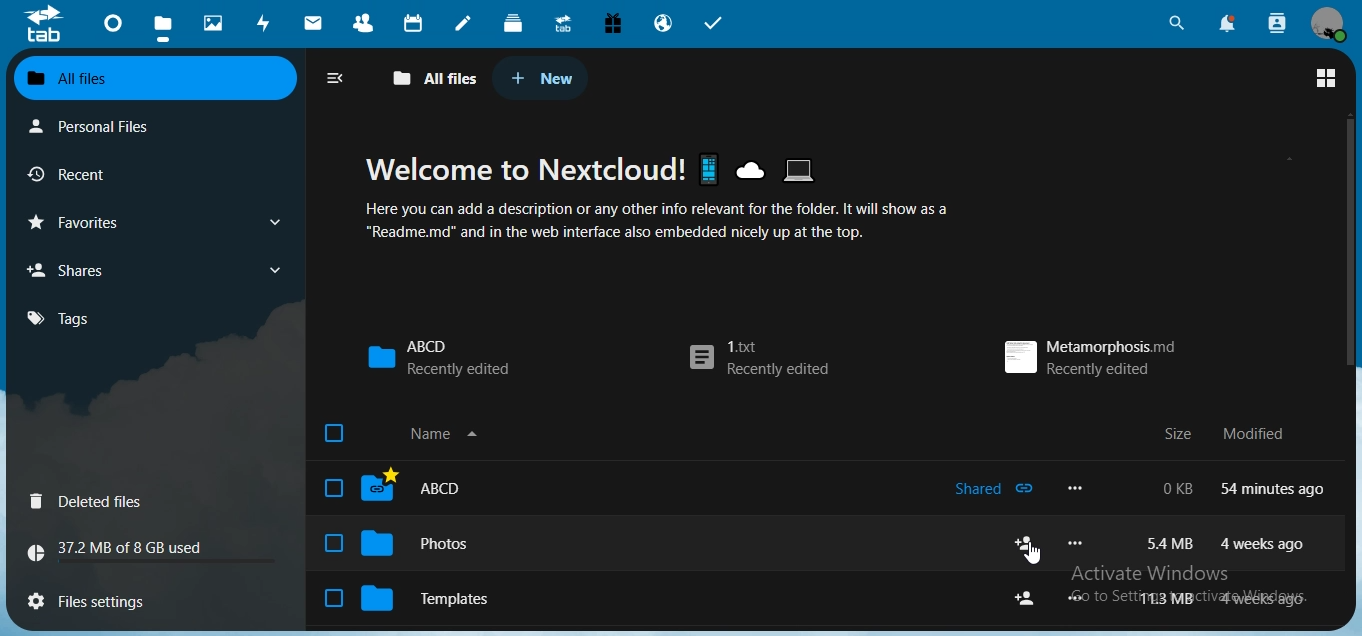  I want to click on contacts, so click(369, 25).